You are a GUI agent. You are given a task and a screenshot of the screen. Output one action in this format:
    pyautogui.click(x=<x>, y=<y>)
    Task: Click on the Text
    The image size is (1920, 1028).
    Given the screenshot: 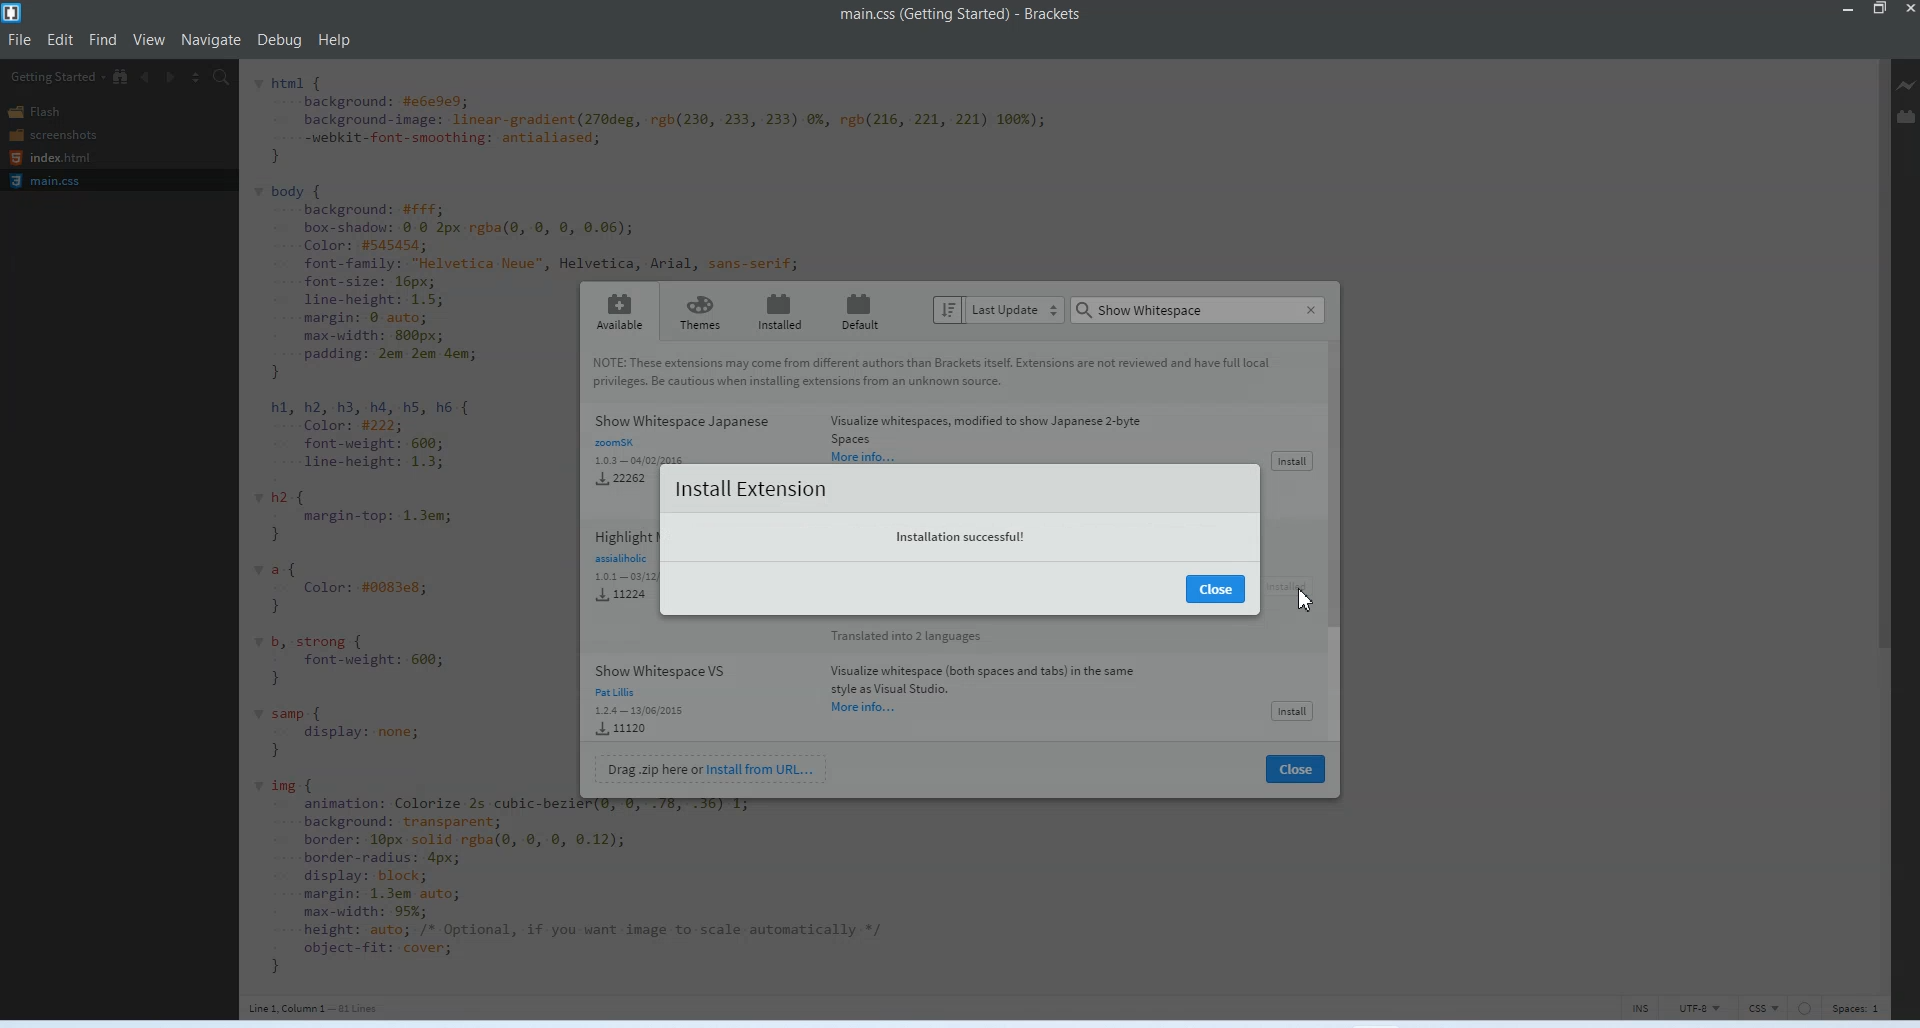 What is the action you would take?
    pyautogui.click(x=955, y=535)
    